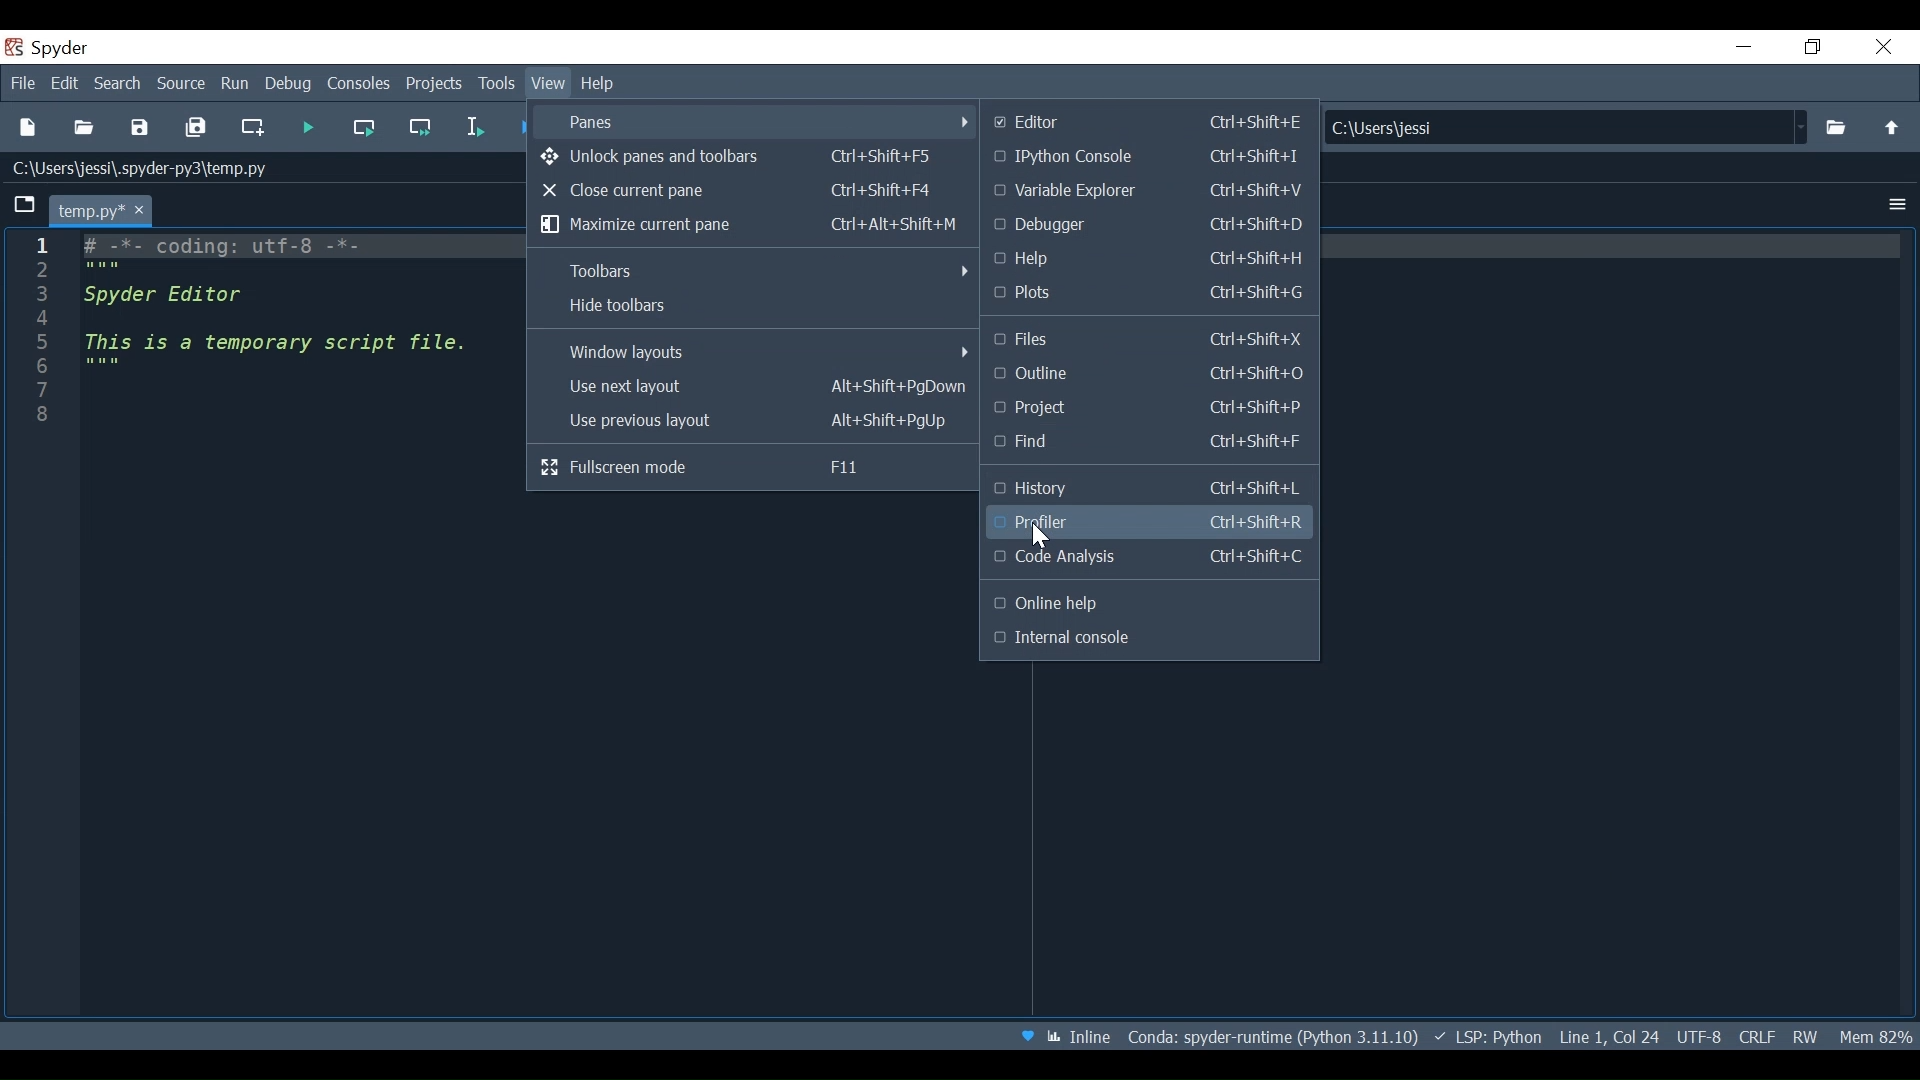 The width and height of the screenshot is (1920, 1080). Describe the element at coordinates (1612, 1034) in the screenshot. I see `Cursor Position` at that location.